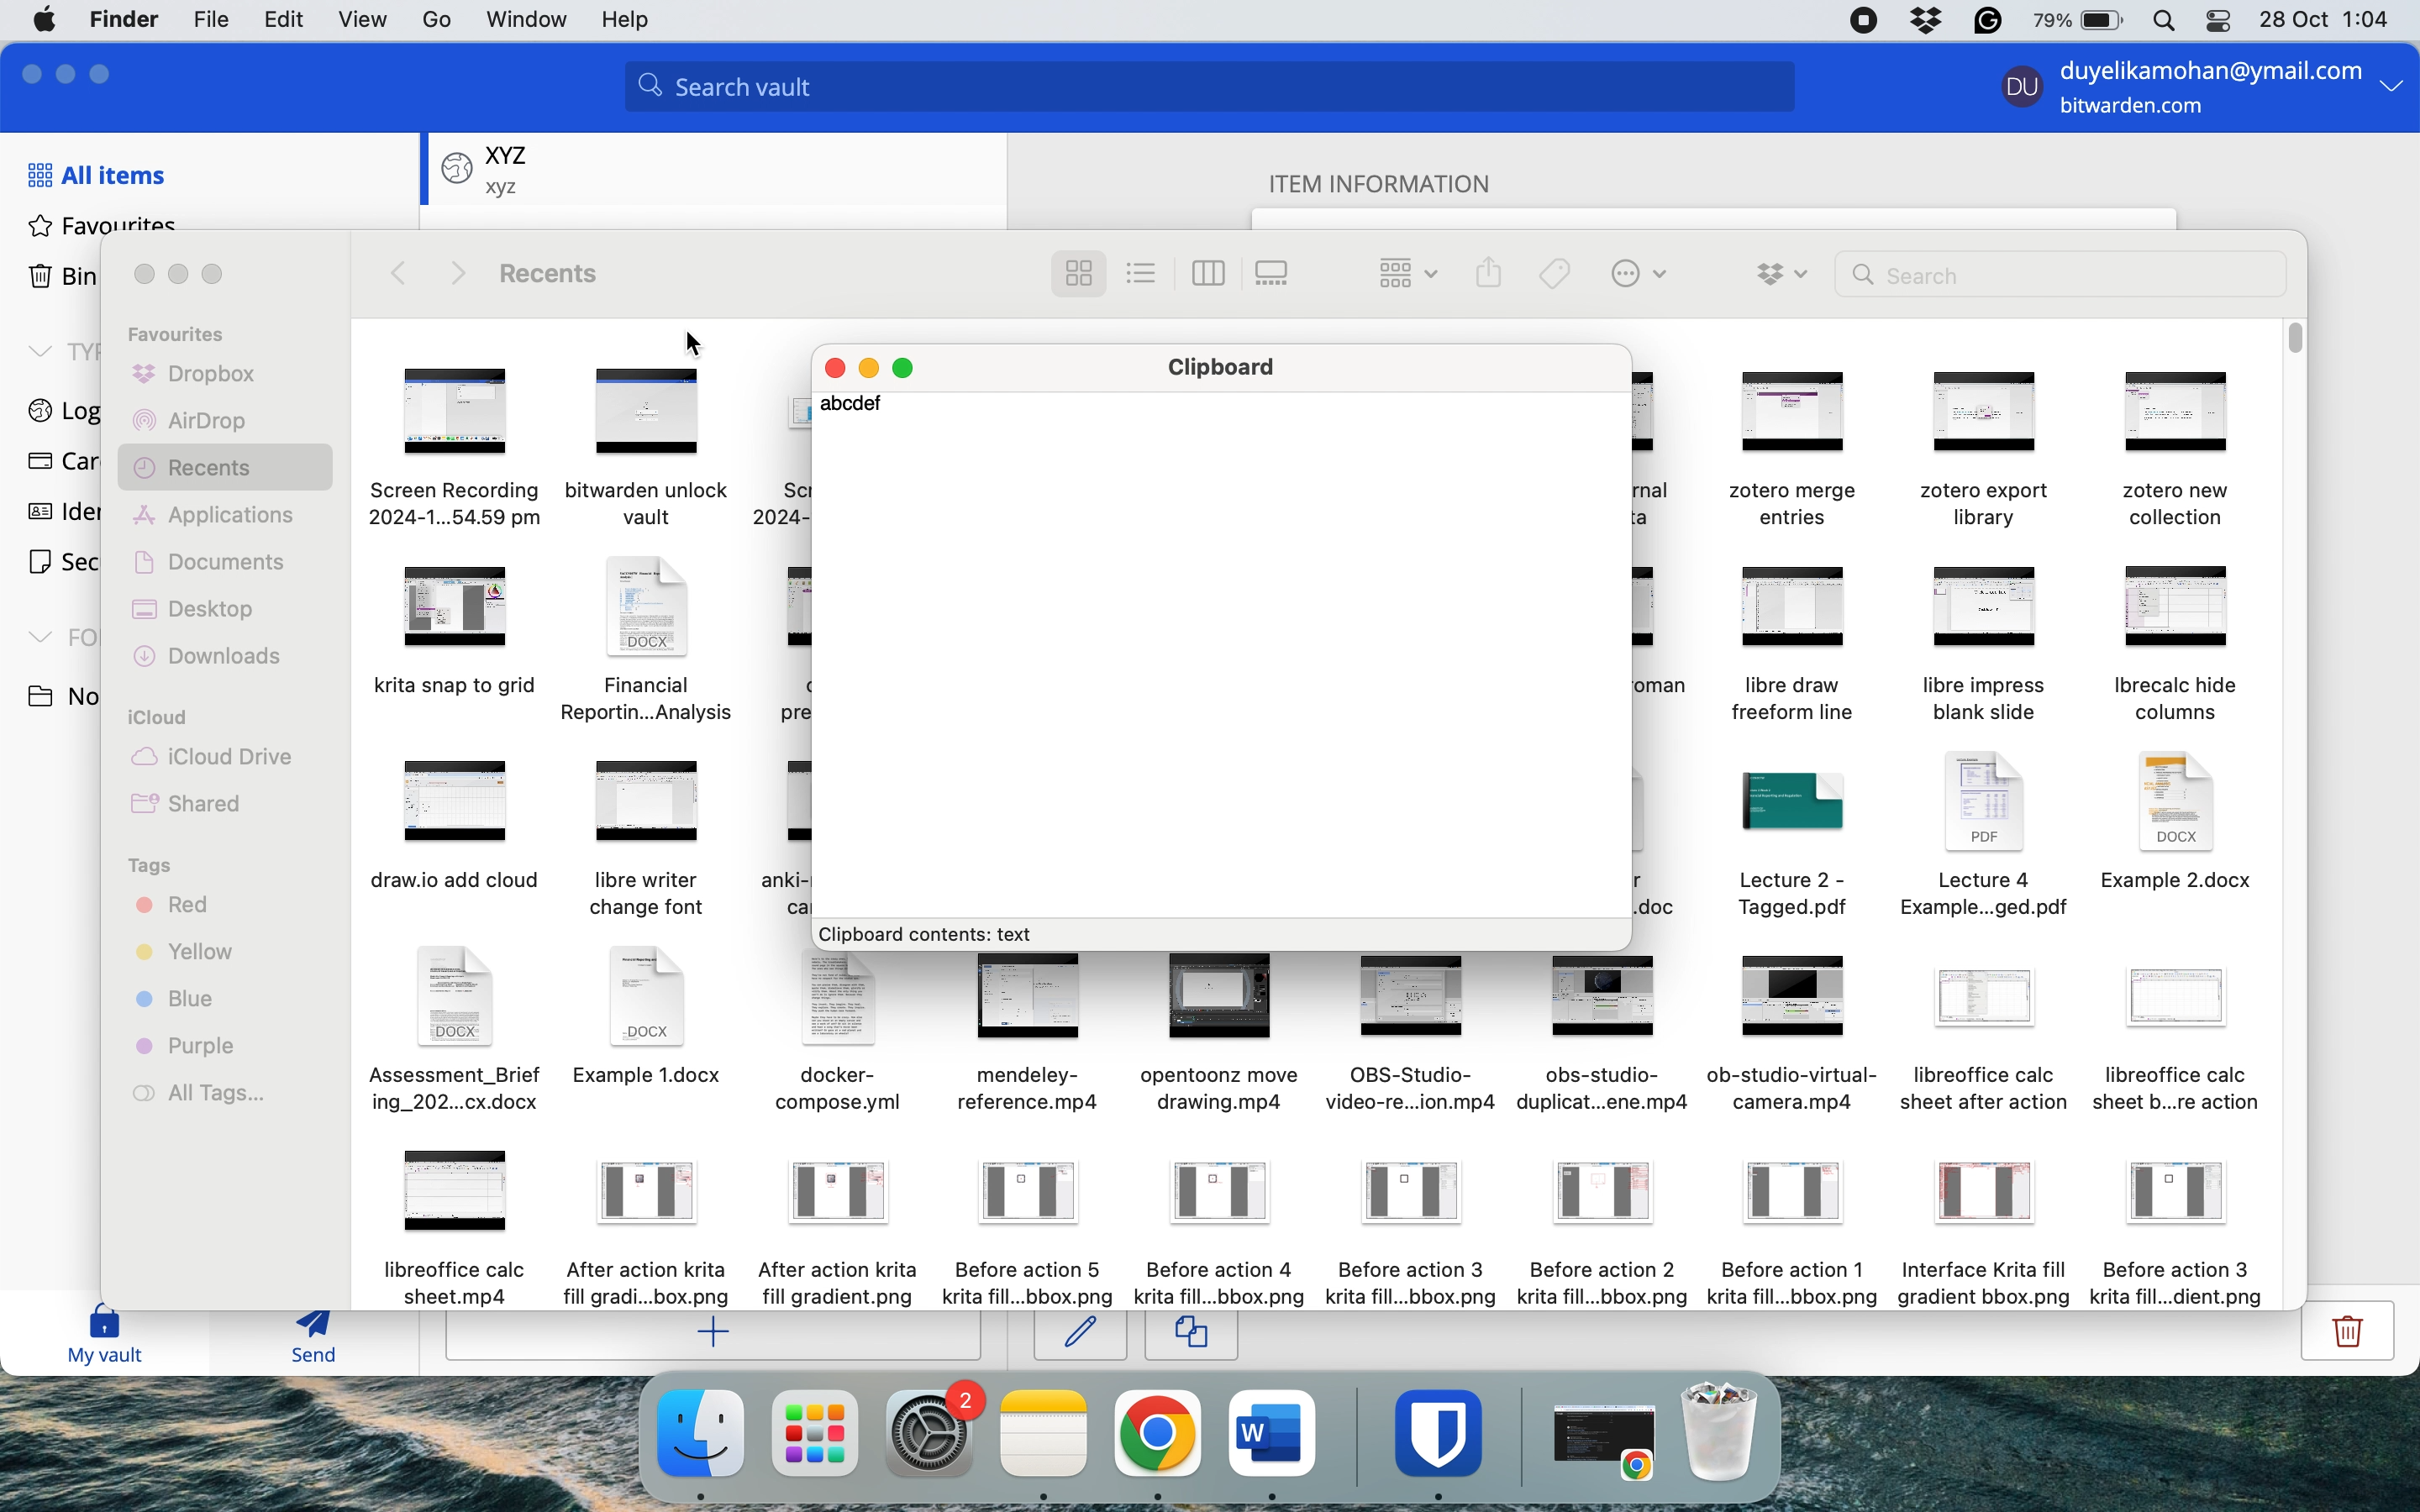  I want to click on chrome, so click(1157, 1434).